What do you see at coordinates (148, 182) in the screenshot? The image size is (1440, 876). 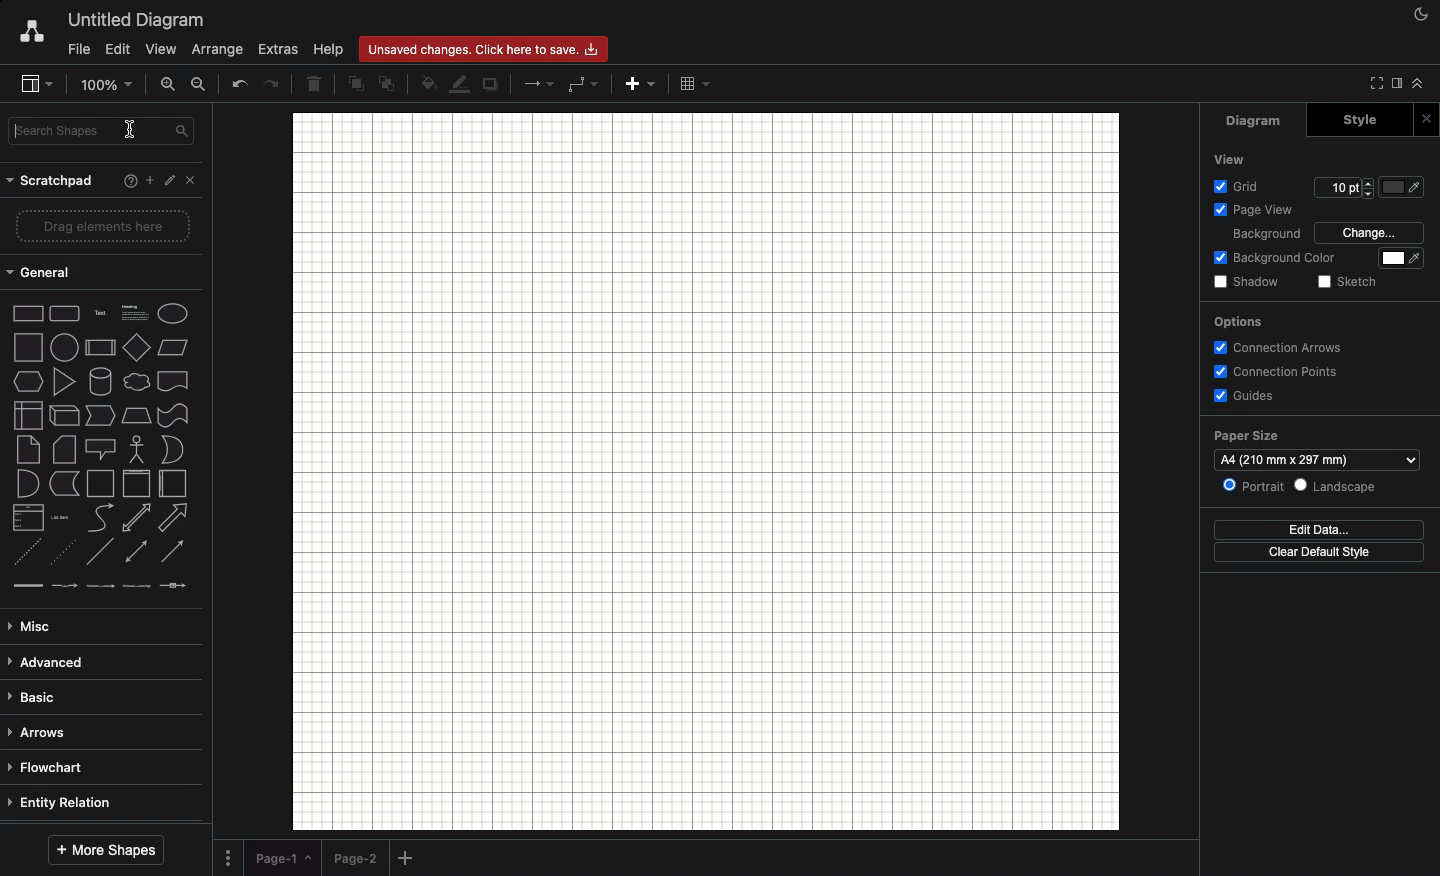 I see `Add` at bounding box center [148, 182].